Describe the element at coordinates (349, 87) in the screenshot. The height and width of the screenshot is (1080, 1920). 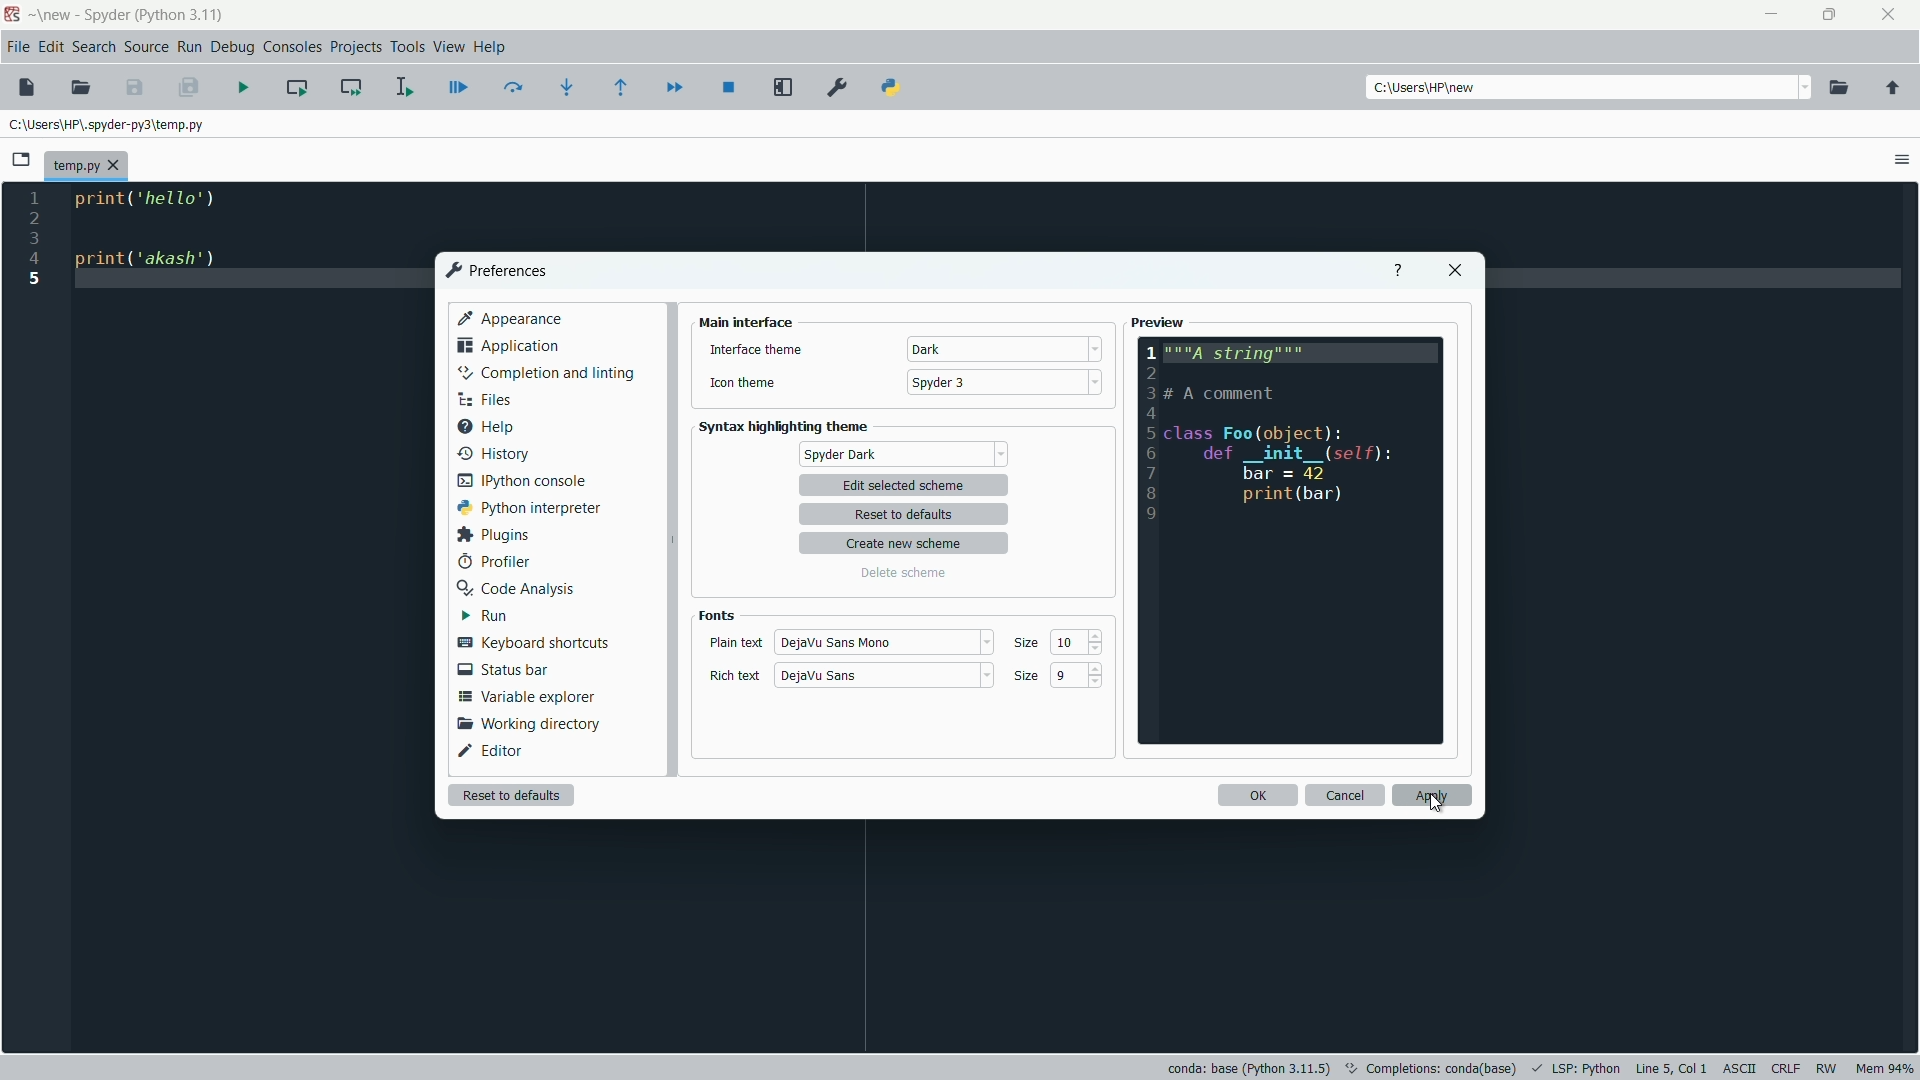
I see `run current cell and go to the next one` at that location.